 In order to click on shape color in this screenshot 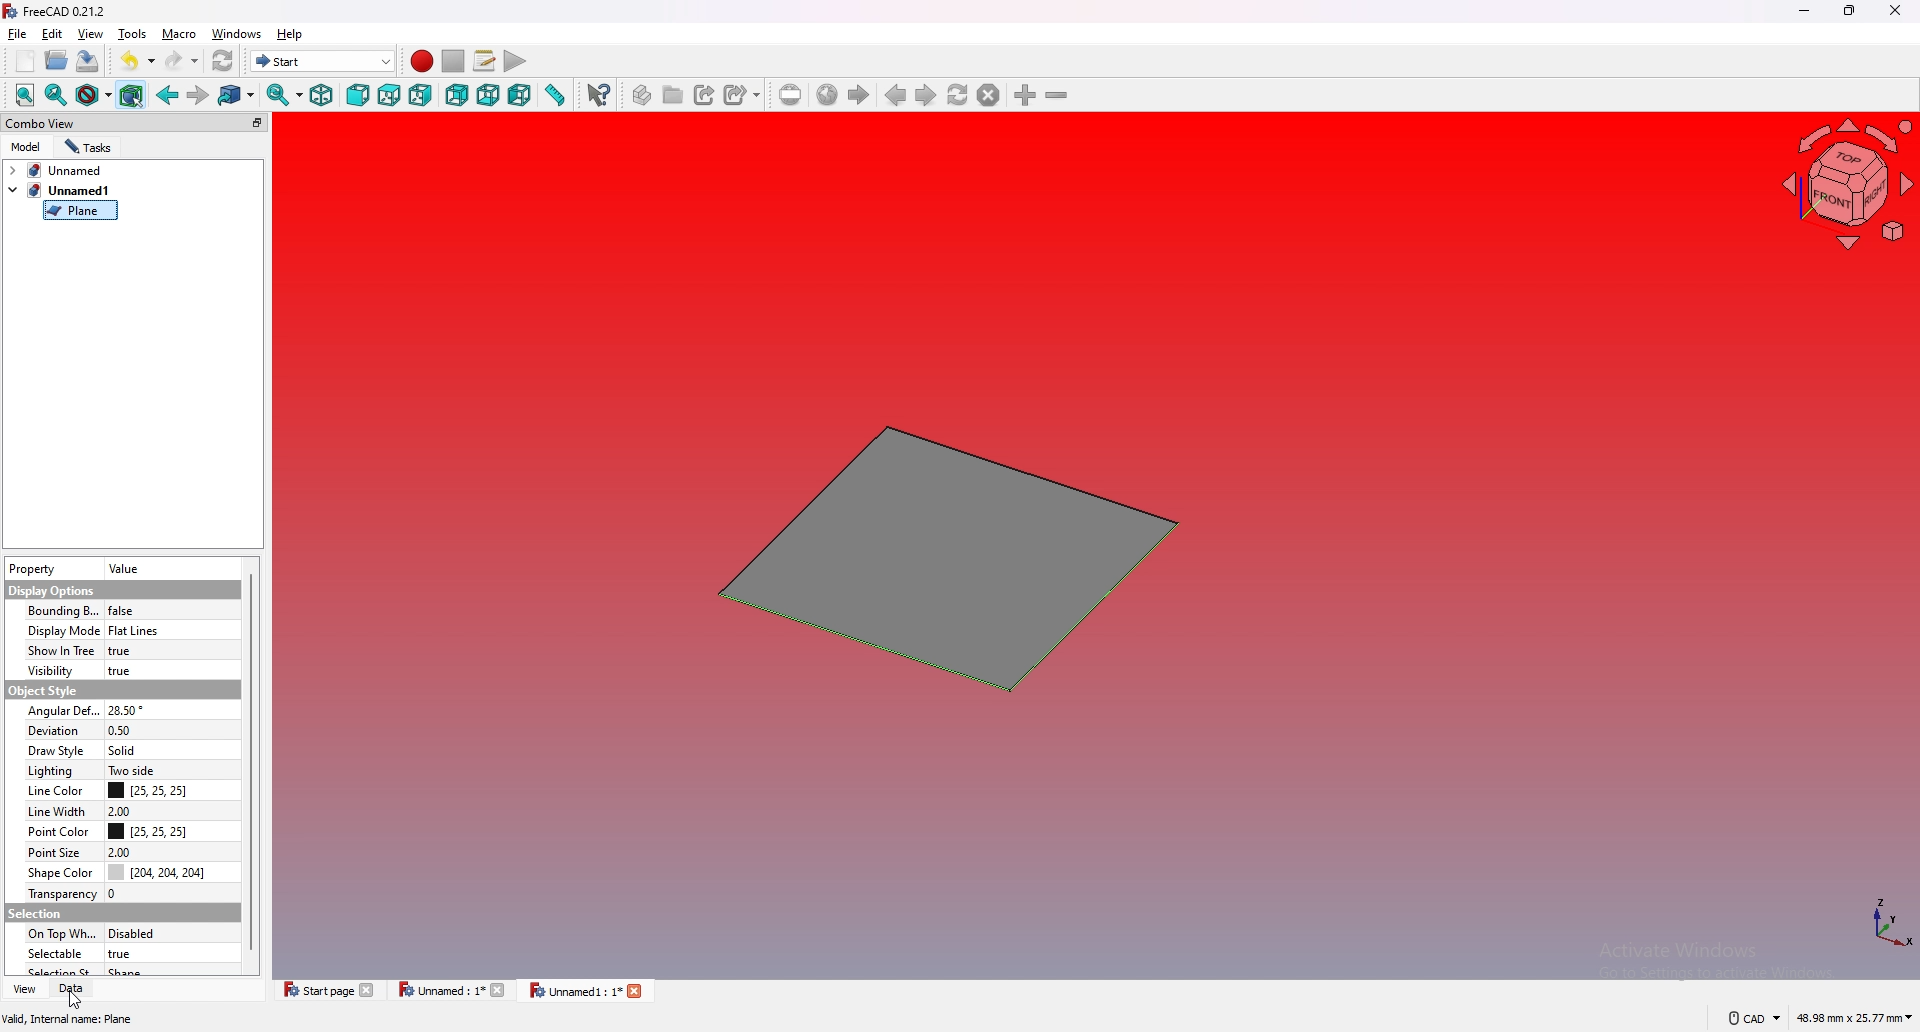, I will do `click(61, 873)`.